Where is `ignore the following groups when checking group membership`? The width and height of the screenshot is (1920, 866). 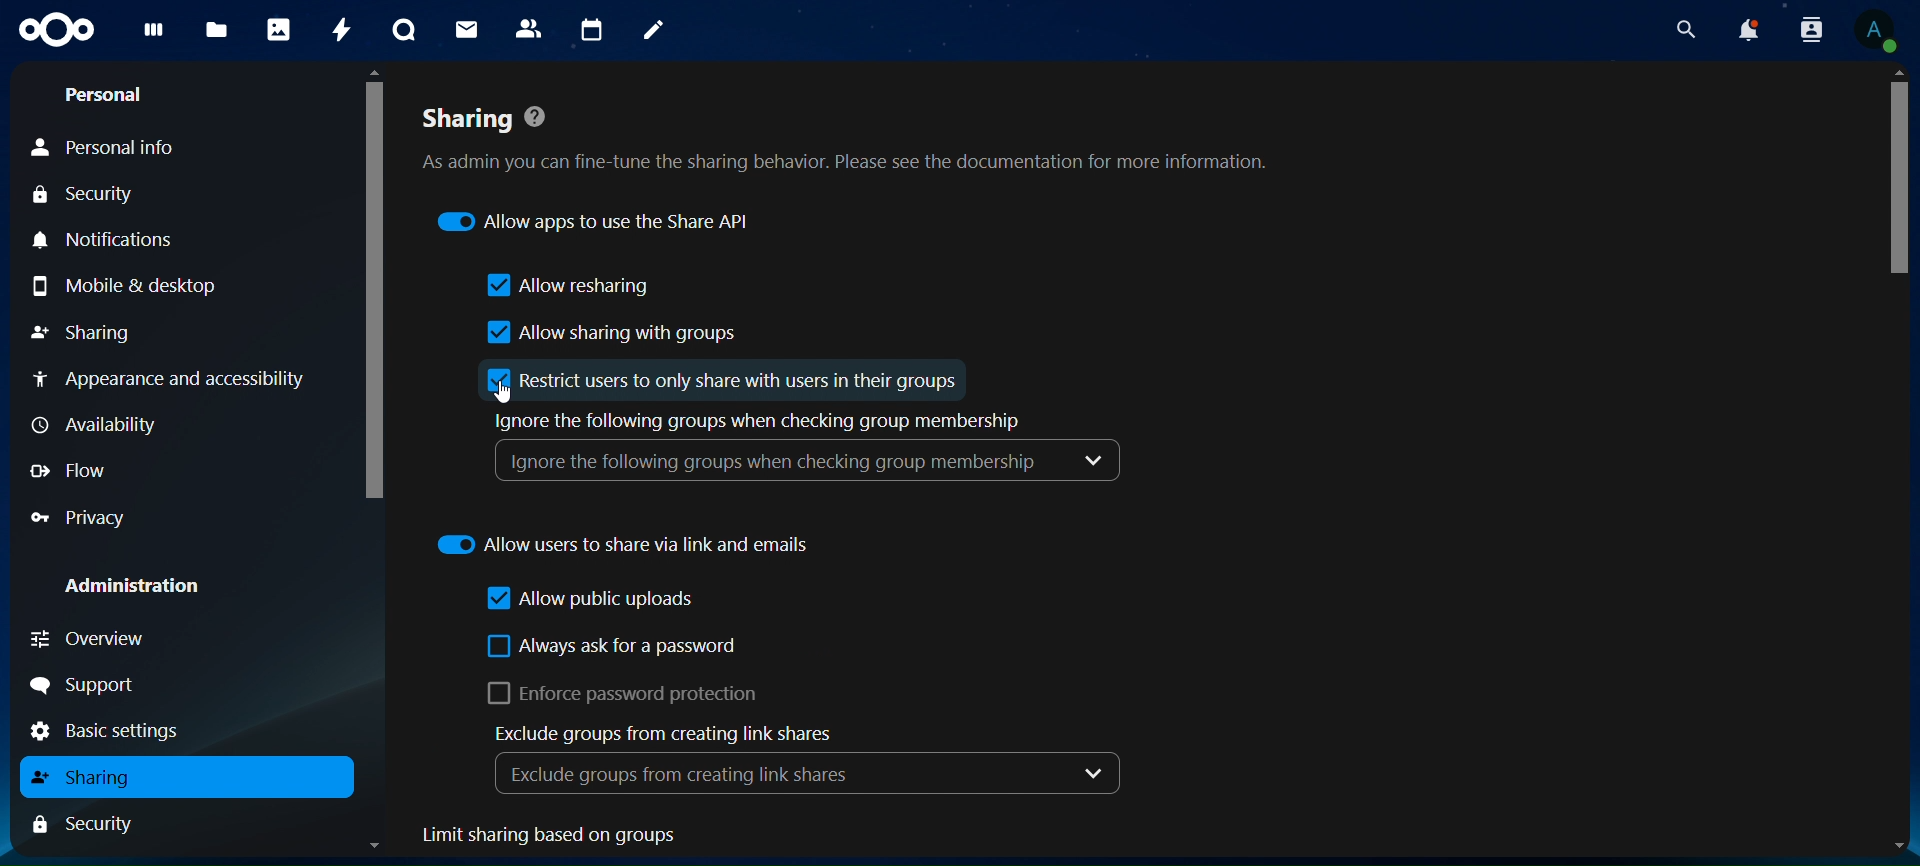 ignore the following groups when checking group membership is located at coordinates (816, 452).